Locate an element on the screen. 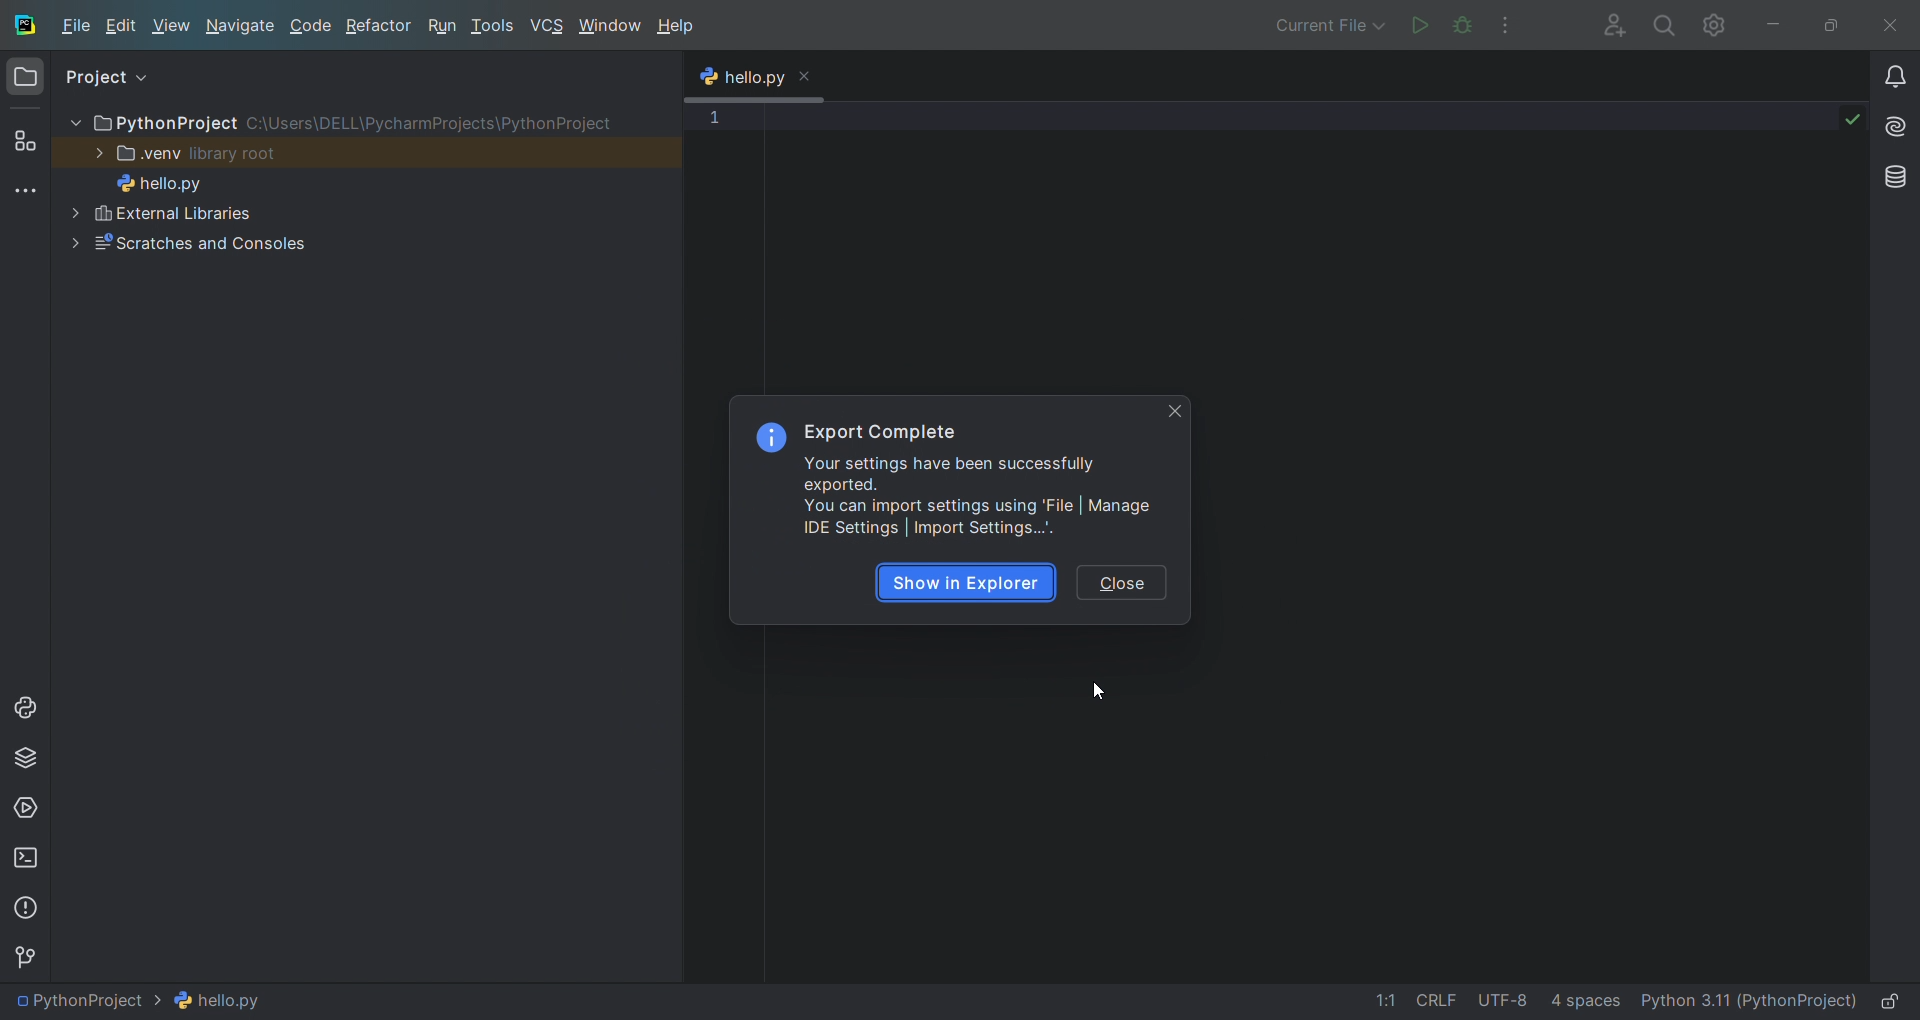 The width and height of the screenshot is (1920, 1020). close is located at coordinates (1890, 24).